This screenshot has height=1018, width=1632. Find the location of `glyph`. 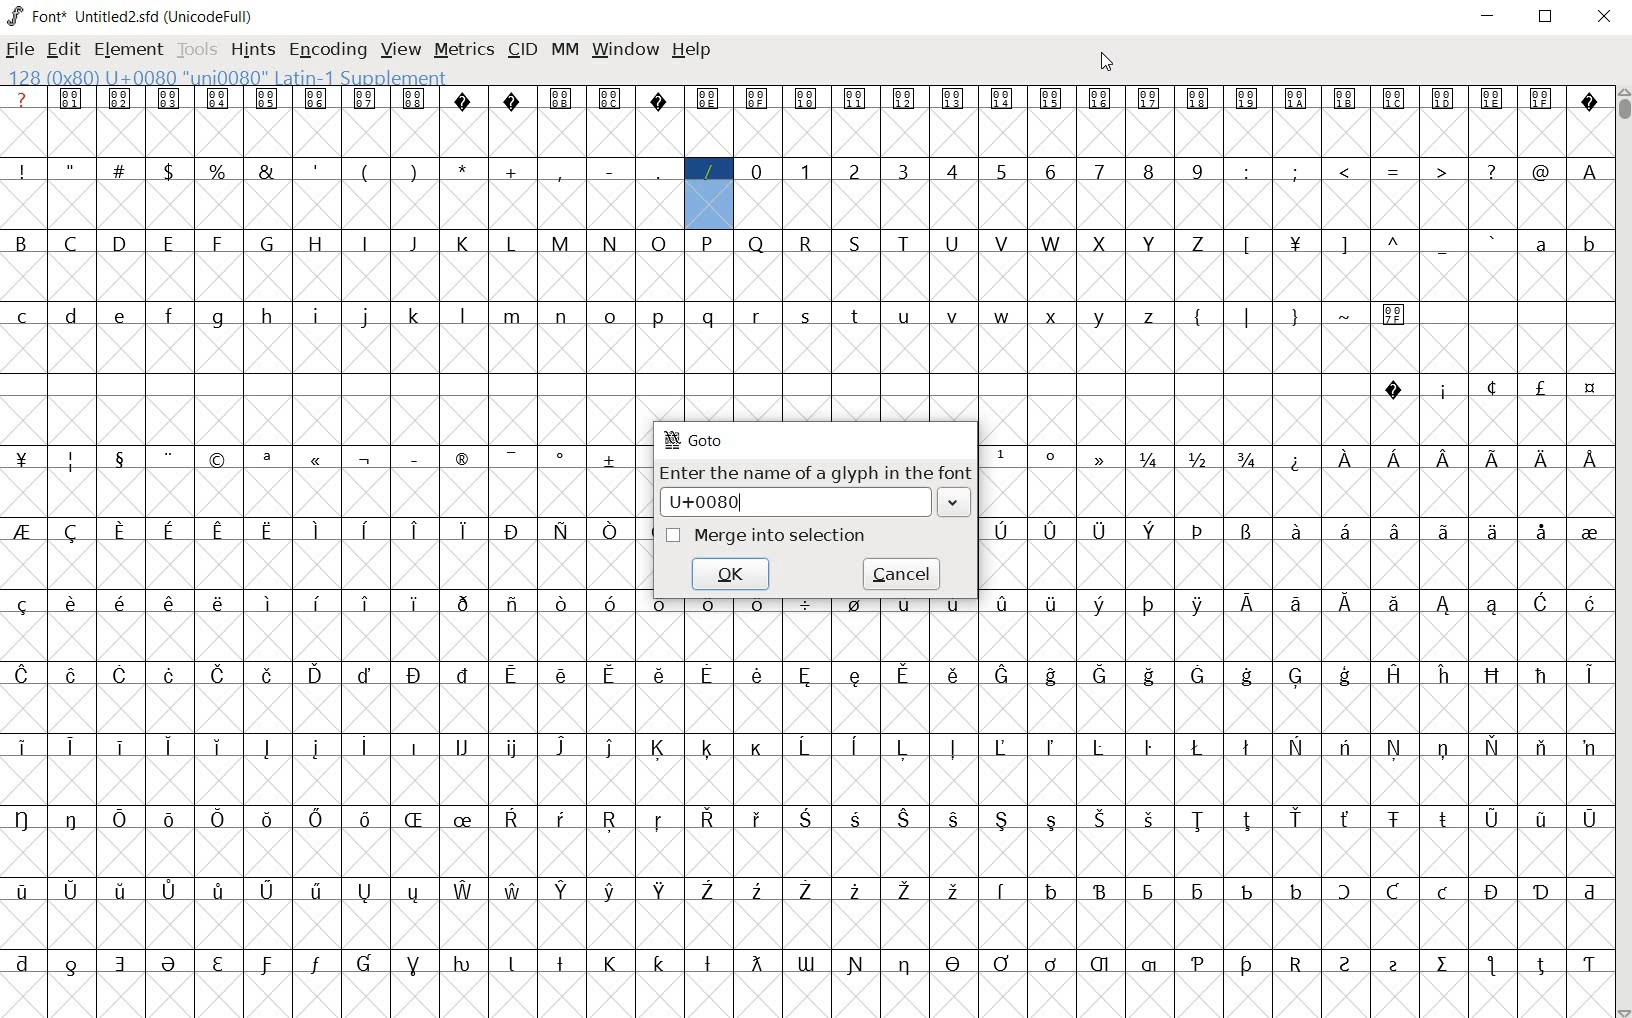

glyph is located at coordinates (805, 245).